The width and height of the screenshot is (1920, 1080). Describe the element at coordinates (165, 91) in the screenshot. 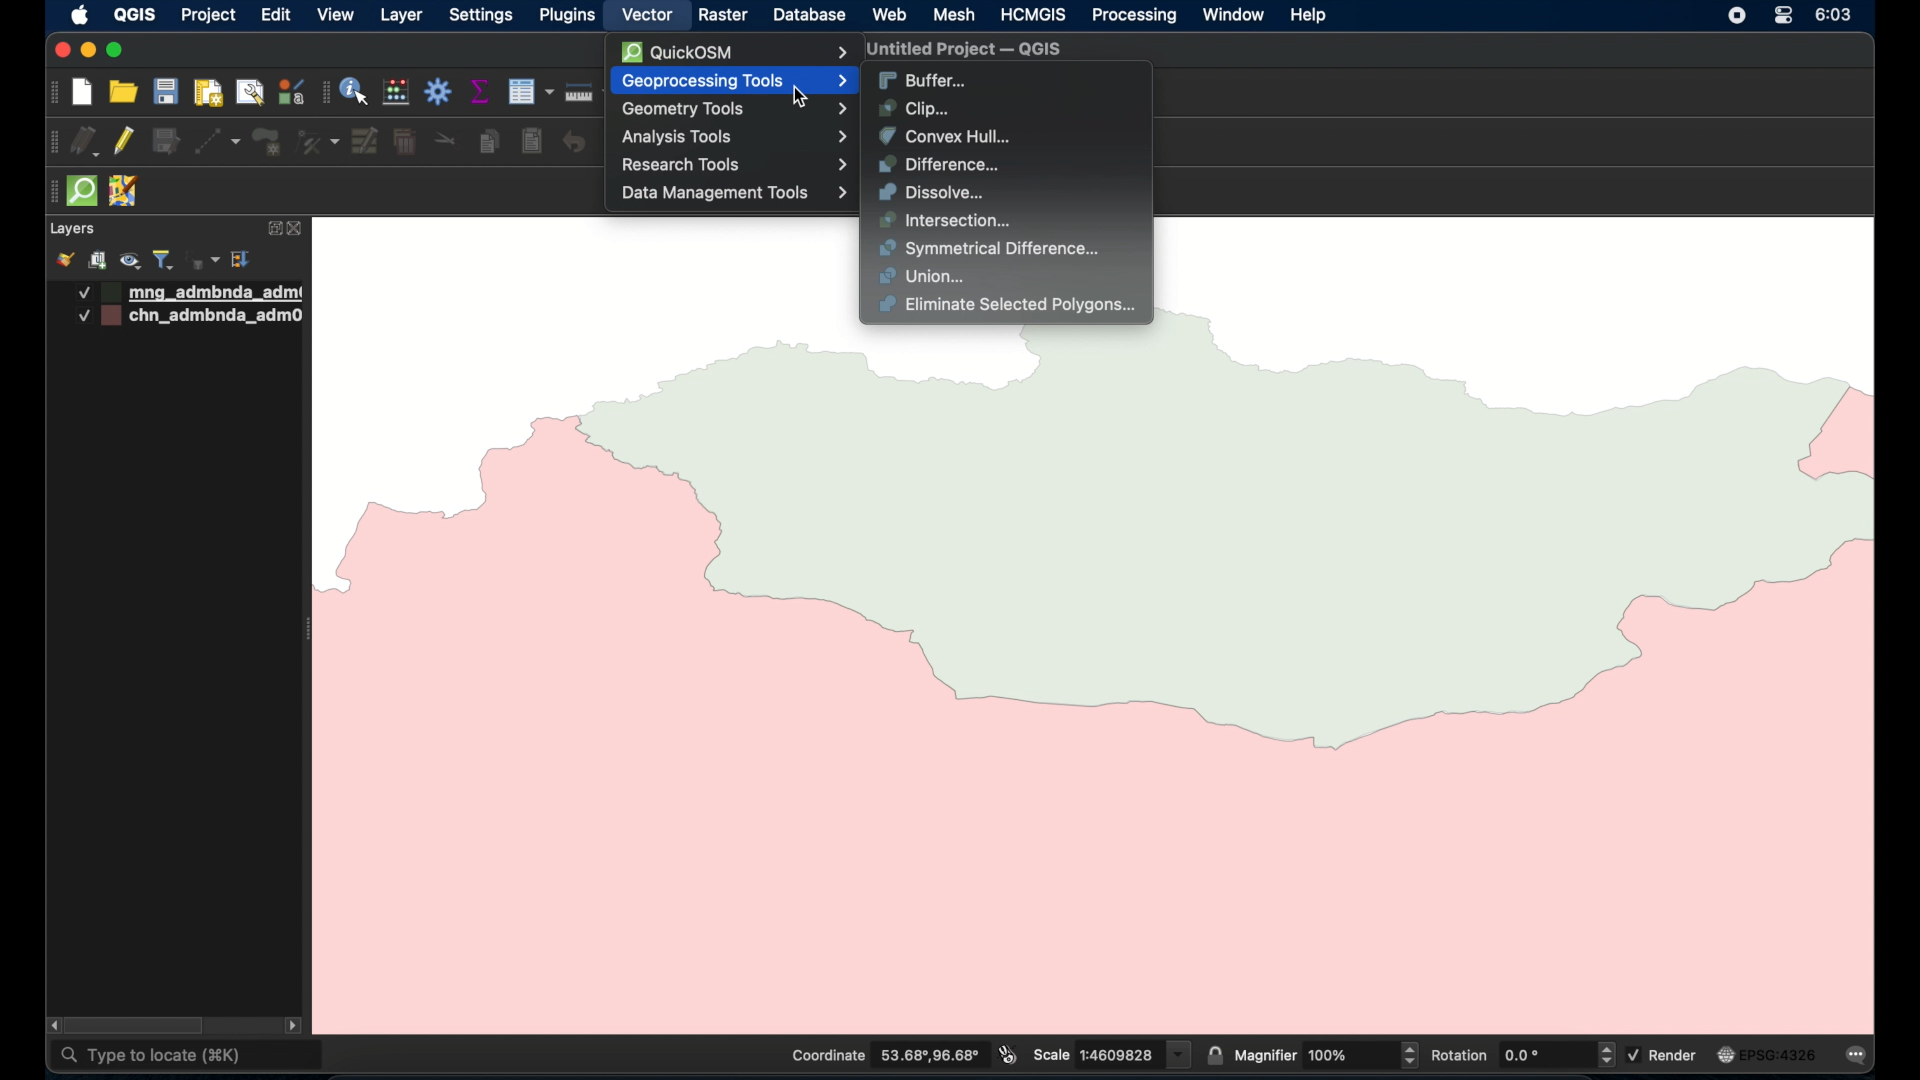

I see `save project` at that location.